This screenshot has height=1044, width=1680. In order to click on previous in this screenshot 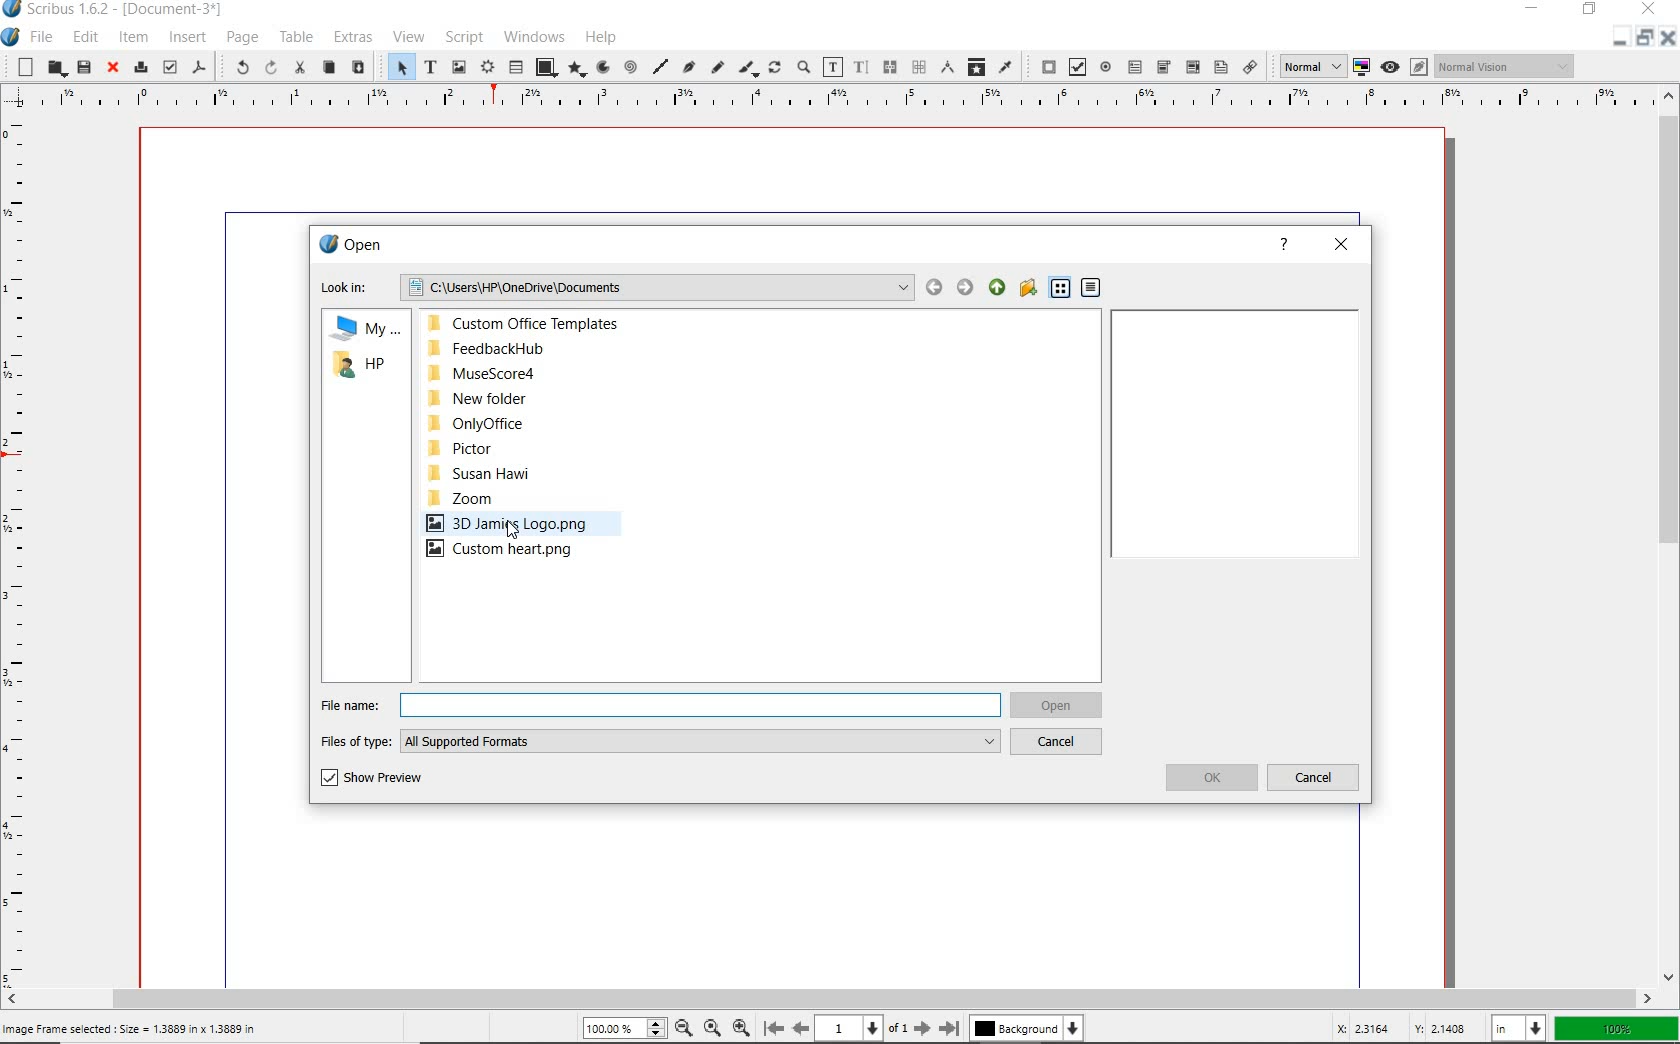, I will do `click(802, 1029)`.